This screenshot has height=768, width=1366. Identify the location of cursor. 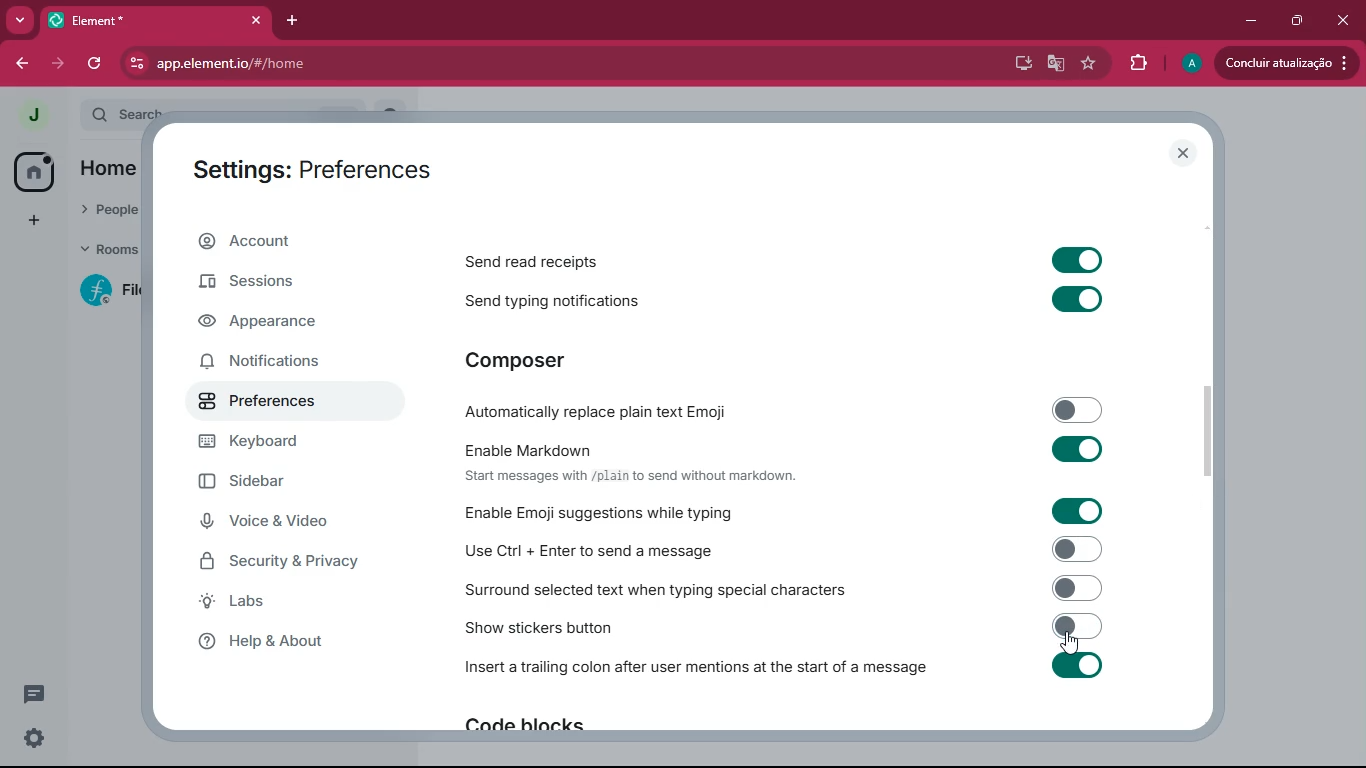
(1069, 641).